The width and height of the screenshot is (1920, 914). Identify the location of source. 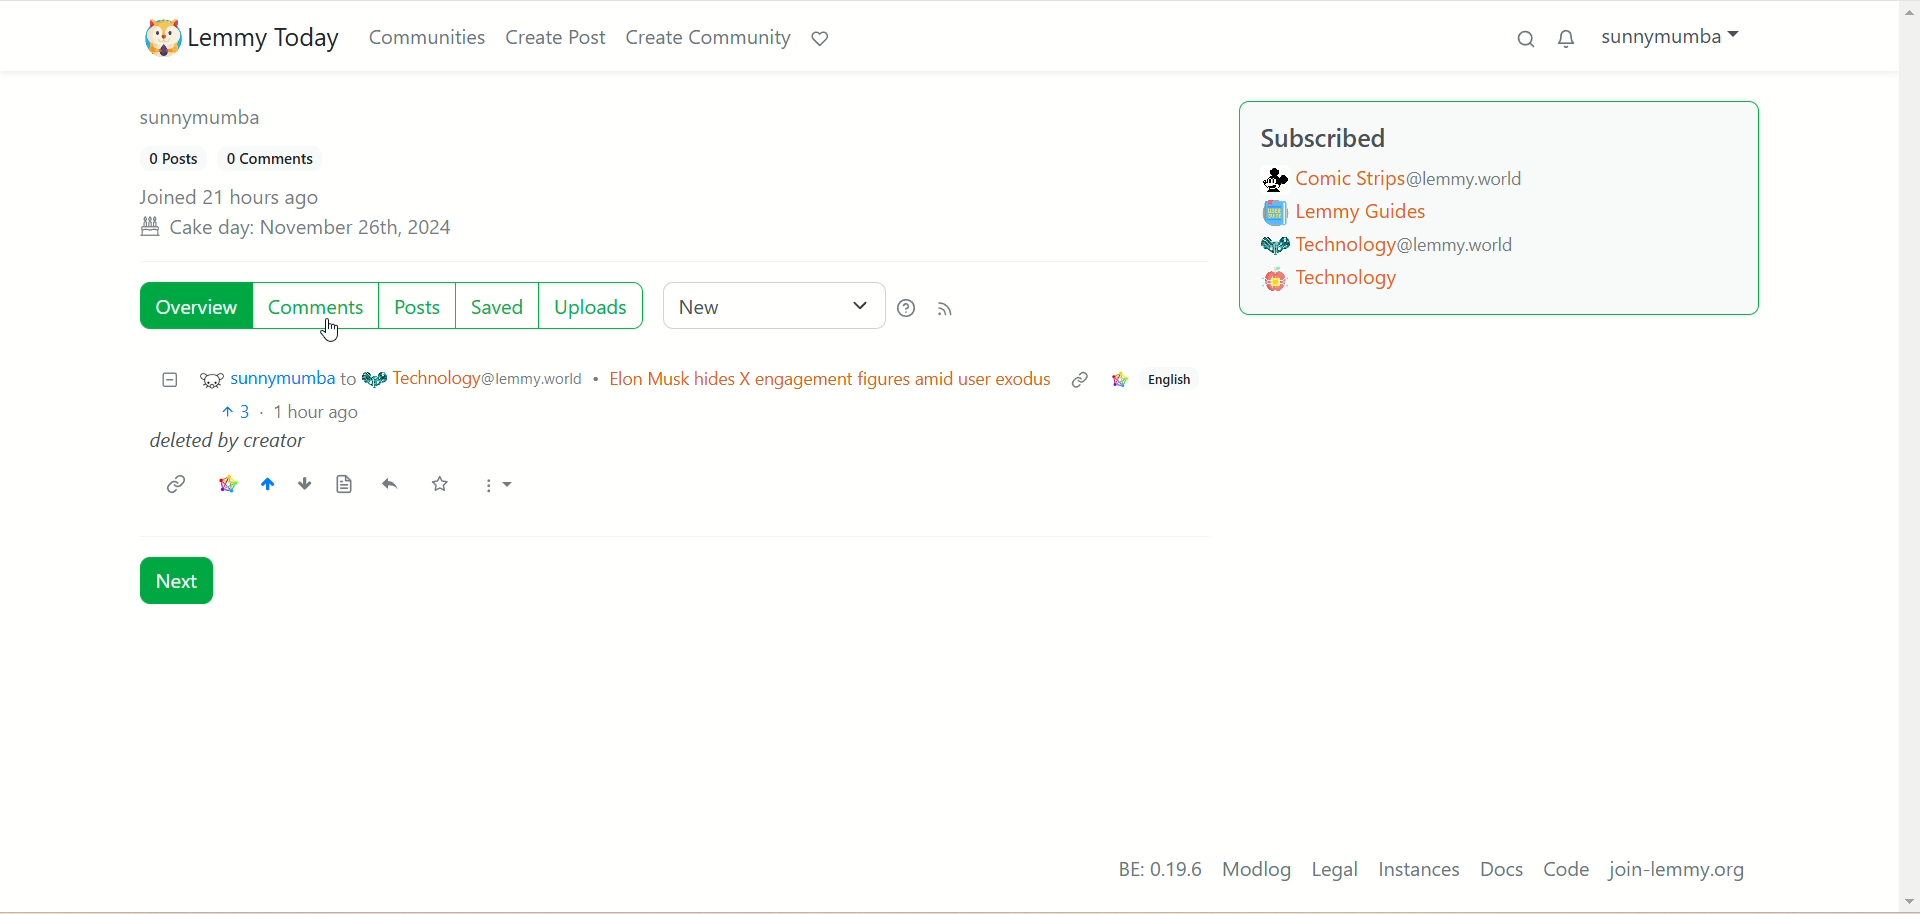
(344, 486).